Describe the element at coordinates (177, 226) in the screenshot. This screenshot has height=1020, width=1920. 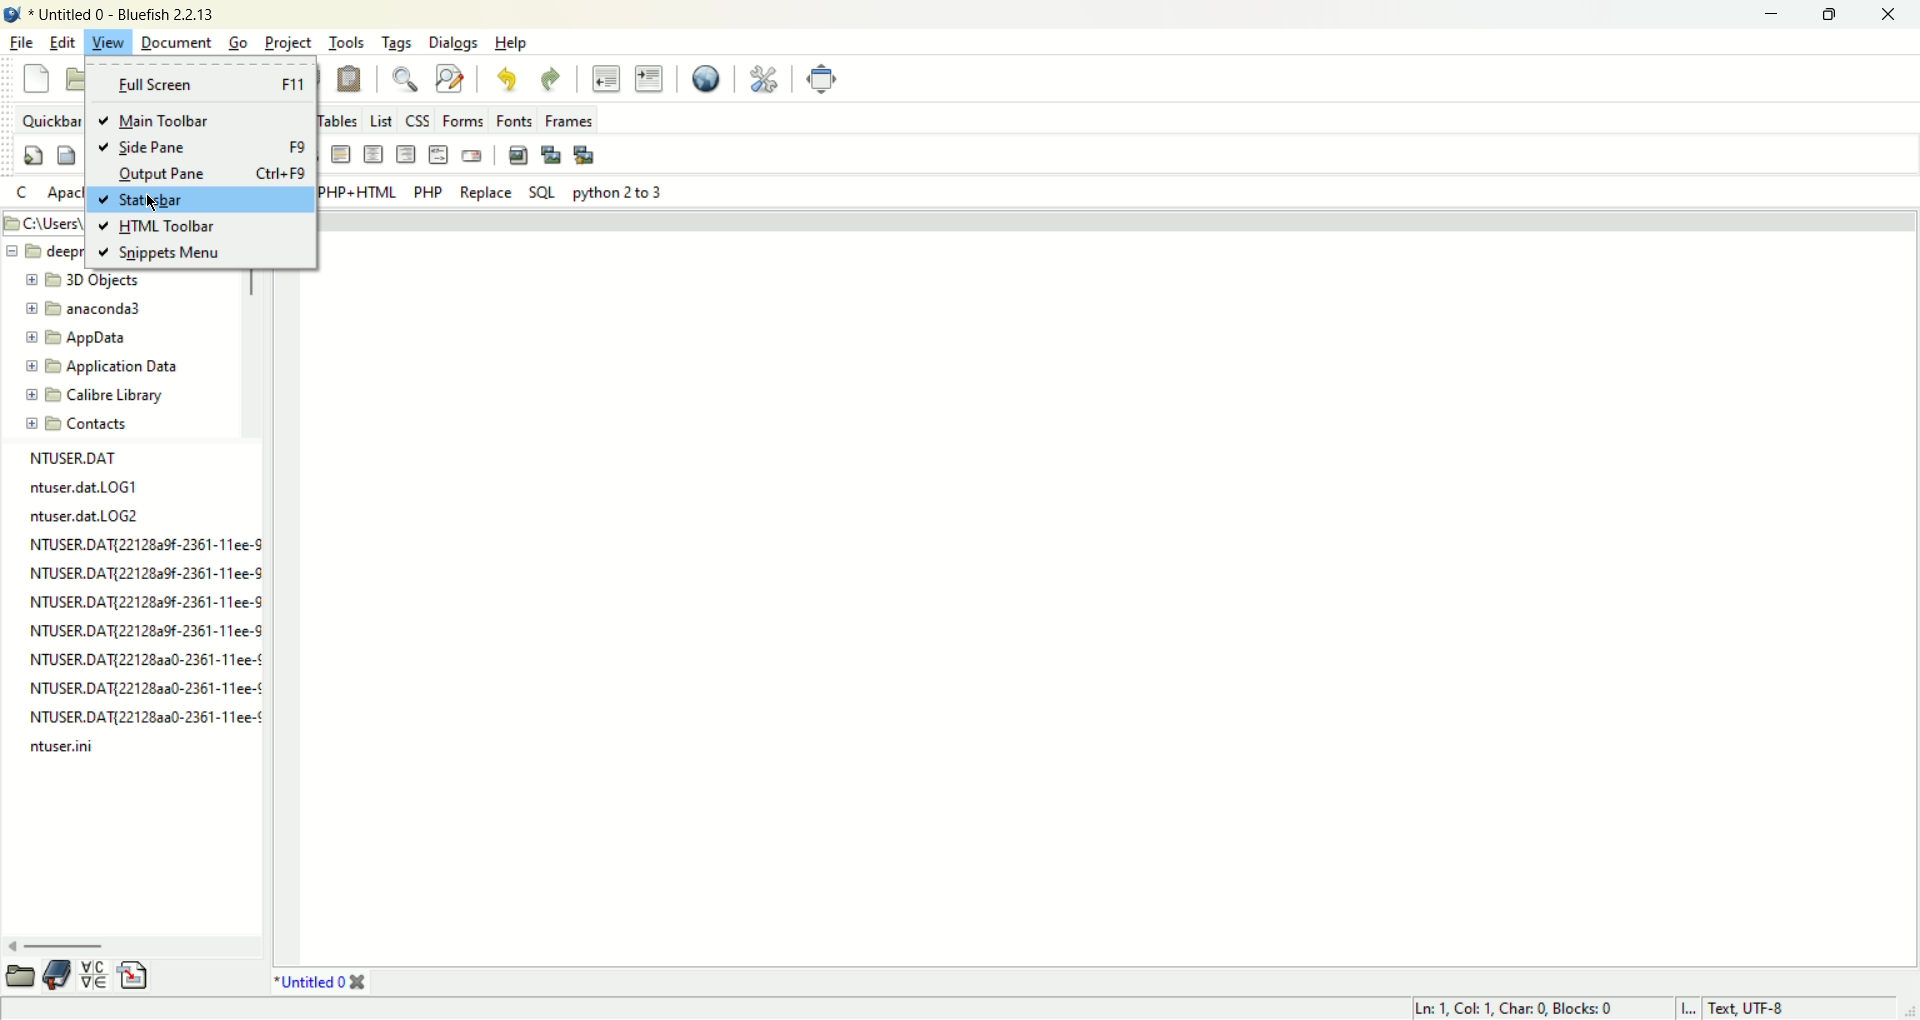
I see `HTML toolbar` at that location.